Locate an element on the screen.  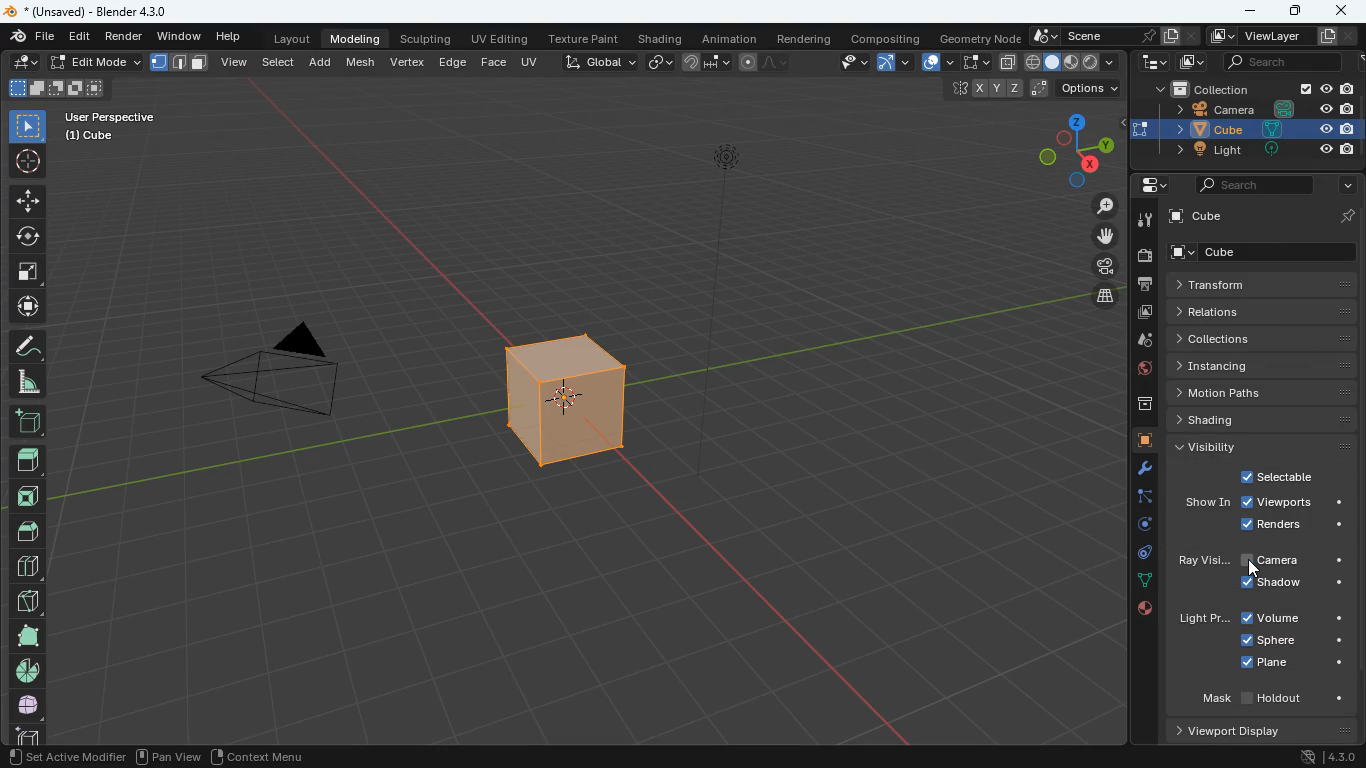
move is located at coordinates (27, 308).